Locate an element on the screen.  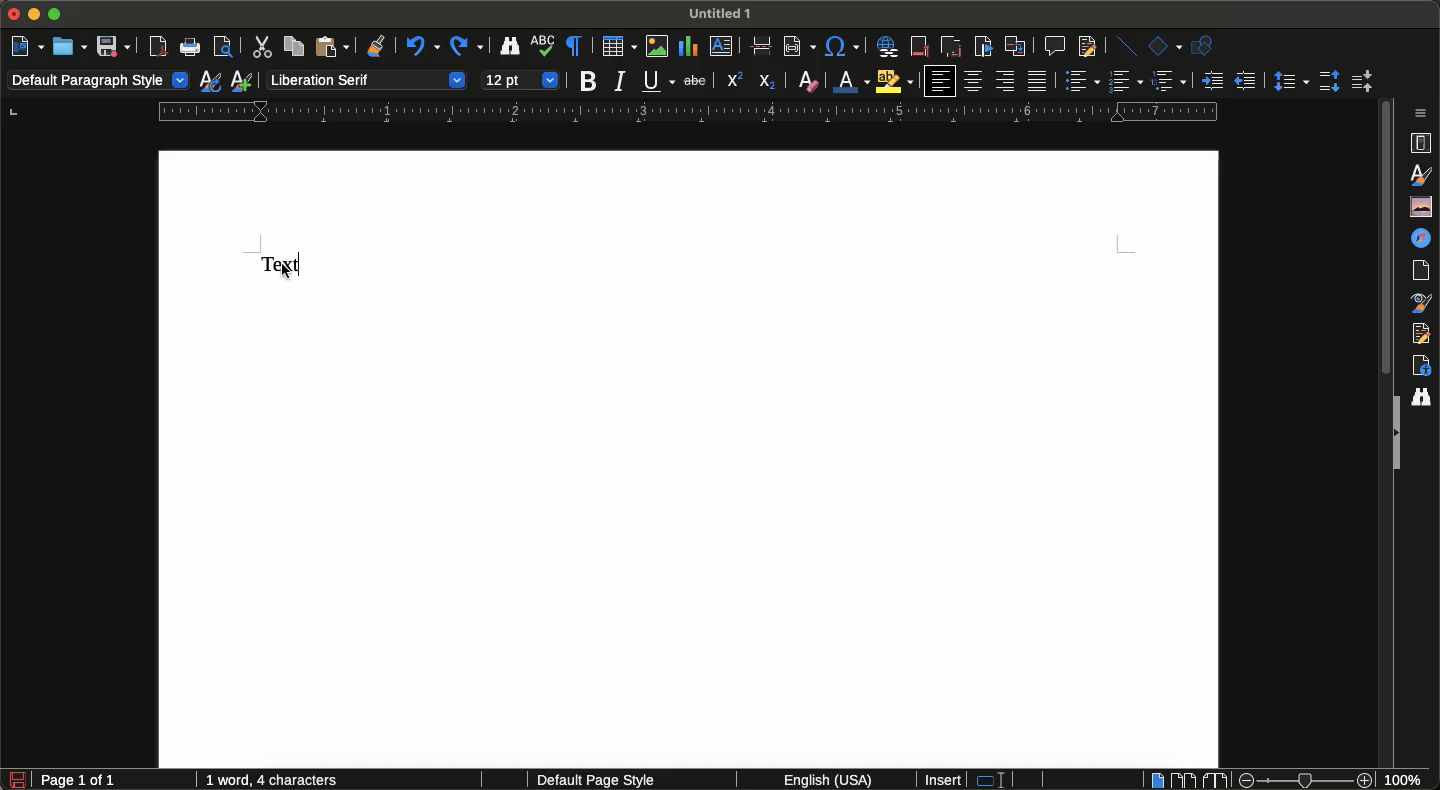
Navigator is located at coordinates (1425, 238).